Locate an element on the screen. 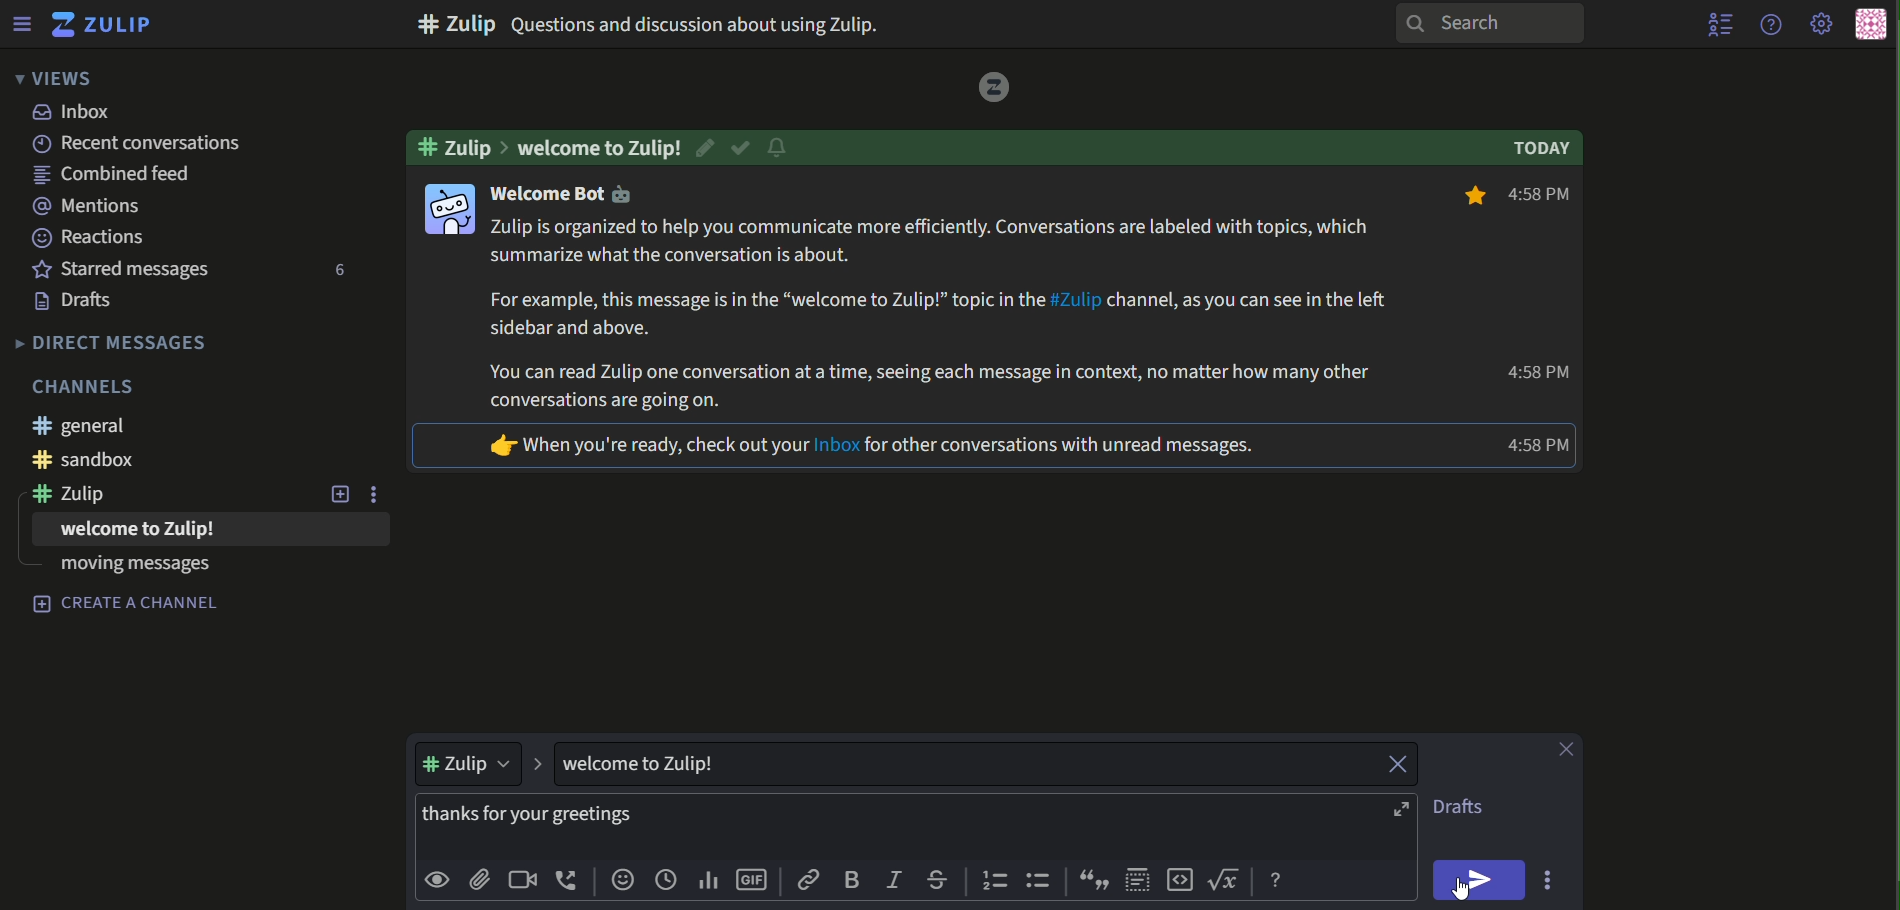 This screenshot has width=1900, height=910. text is located at coordinates (91, 385).